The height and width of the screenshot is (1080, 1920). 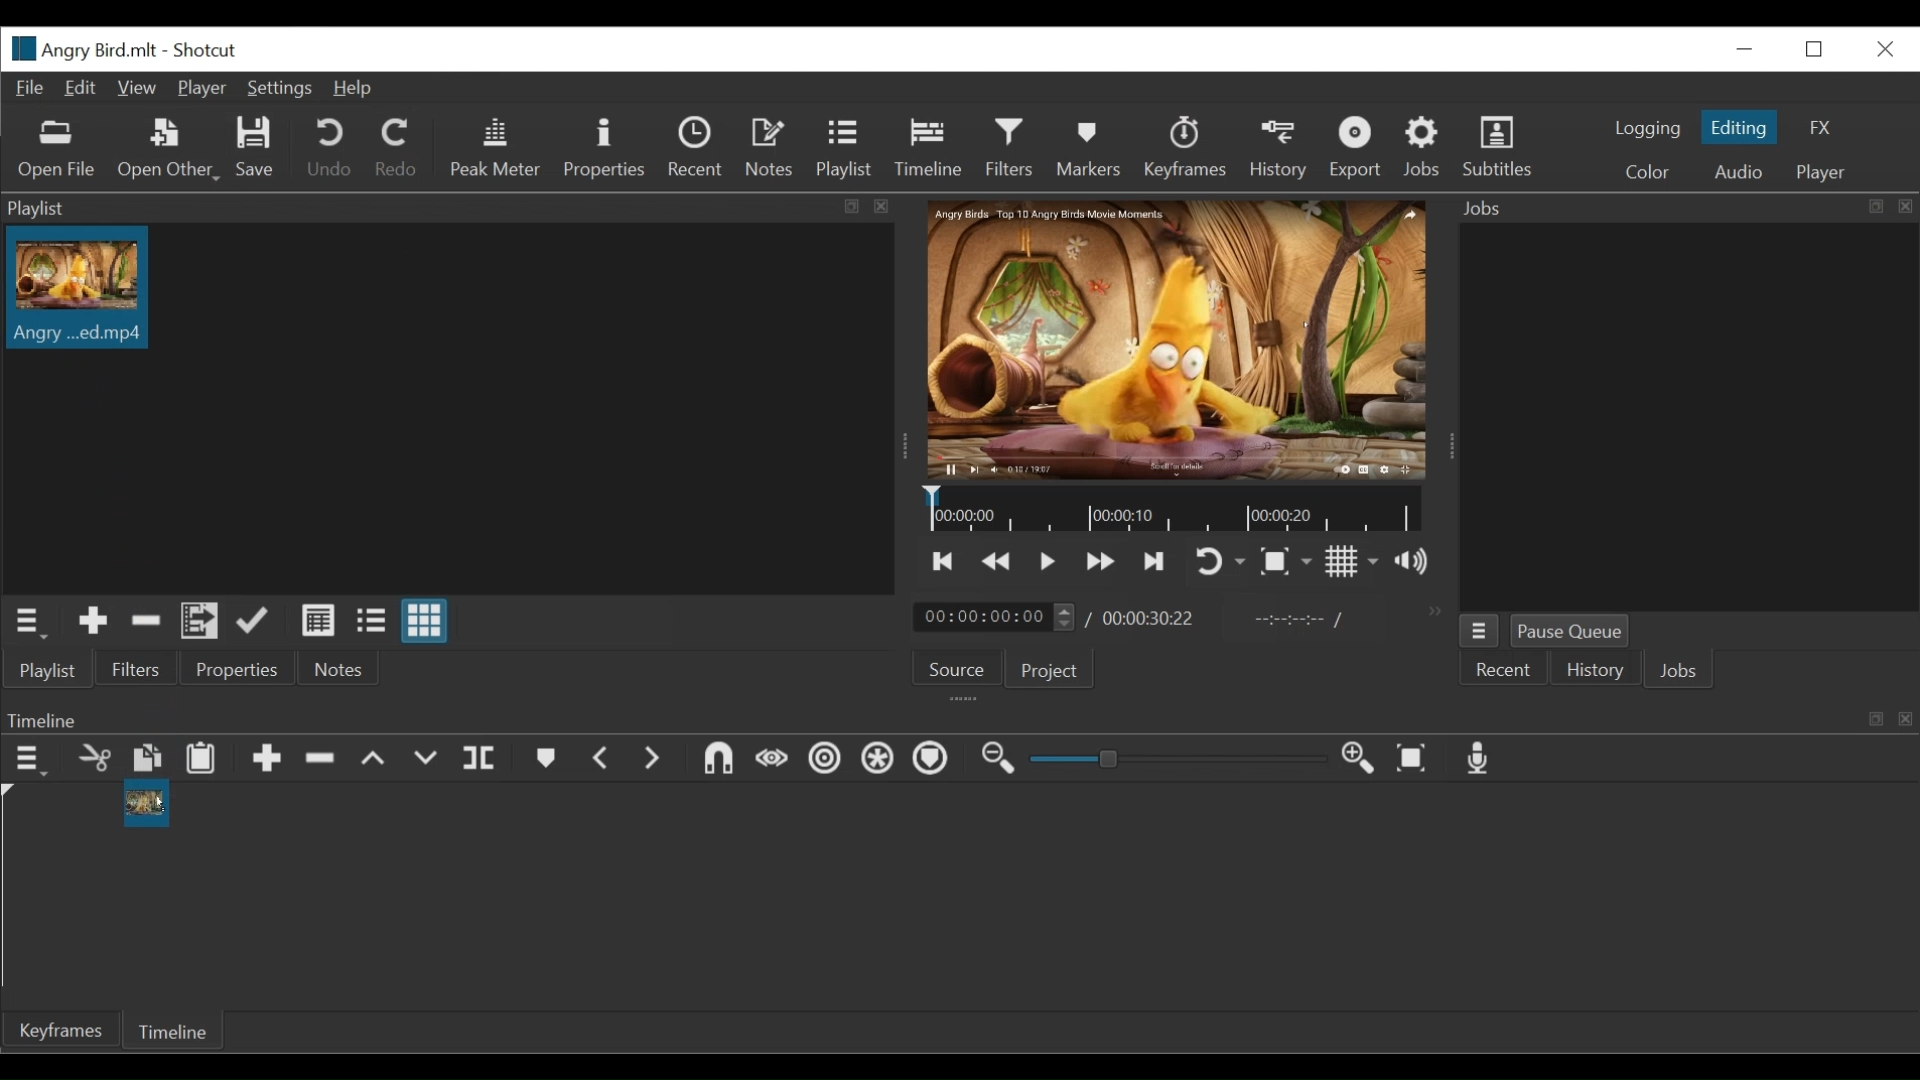 I want to click on Player, so click(x=200, y=89).